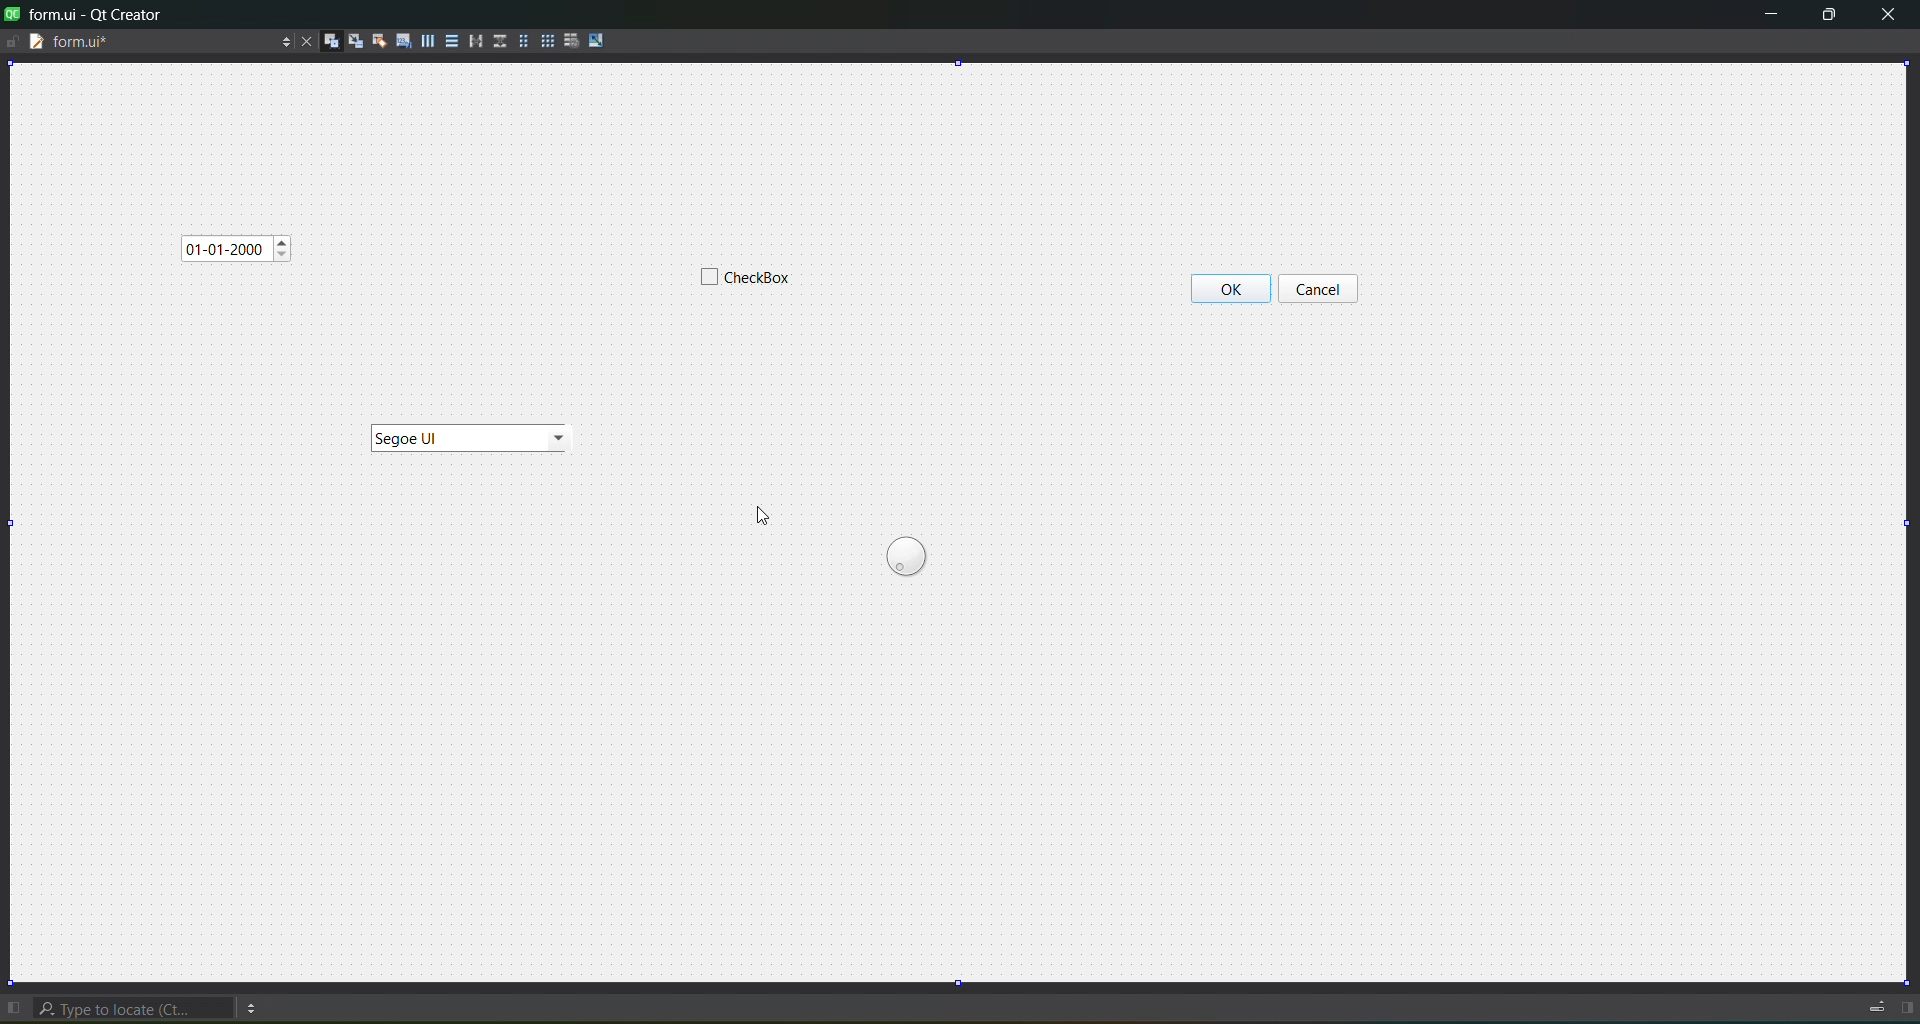 Image resolution: width=1920 pixels, height=1024 pixels. Describe the element at coordinates (597, 41) in the screenshot. I see `adjust size` at that location.